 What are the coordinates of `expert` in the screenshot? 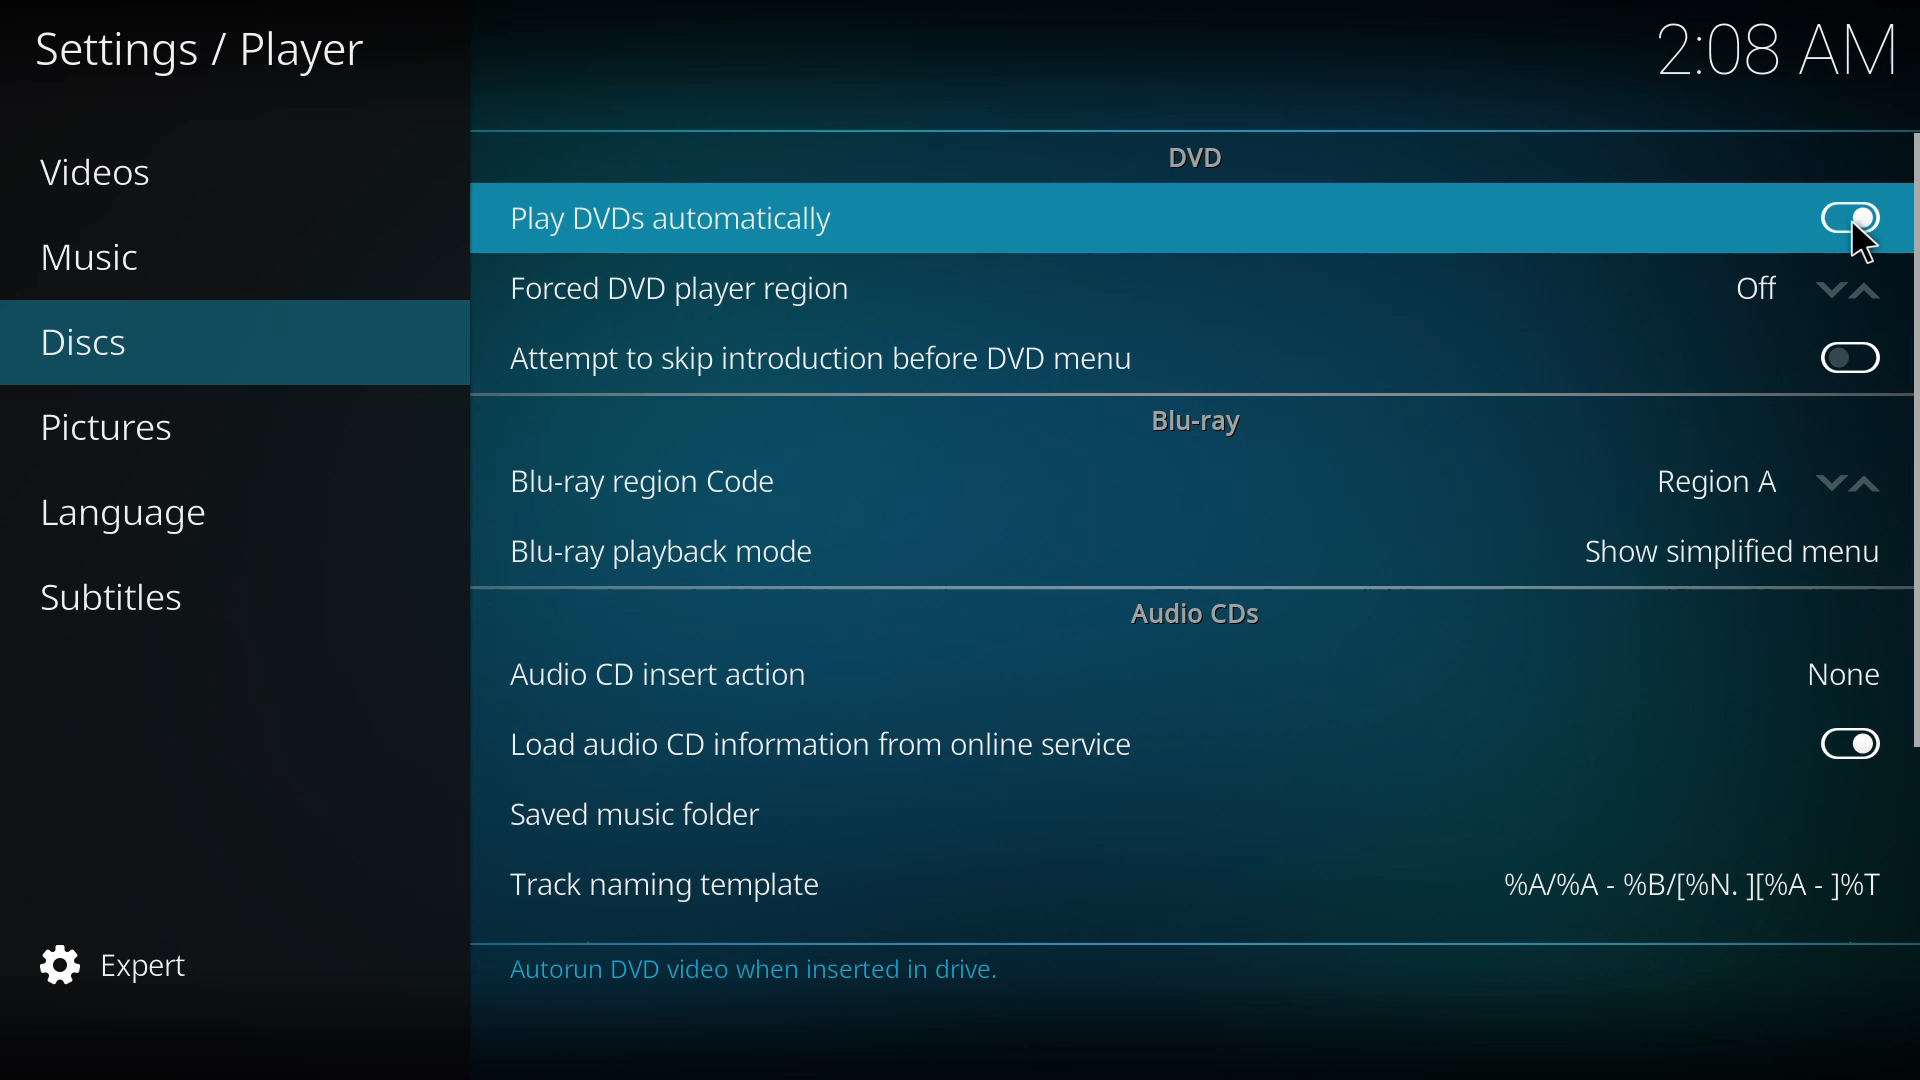 It's located at (121, 964).